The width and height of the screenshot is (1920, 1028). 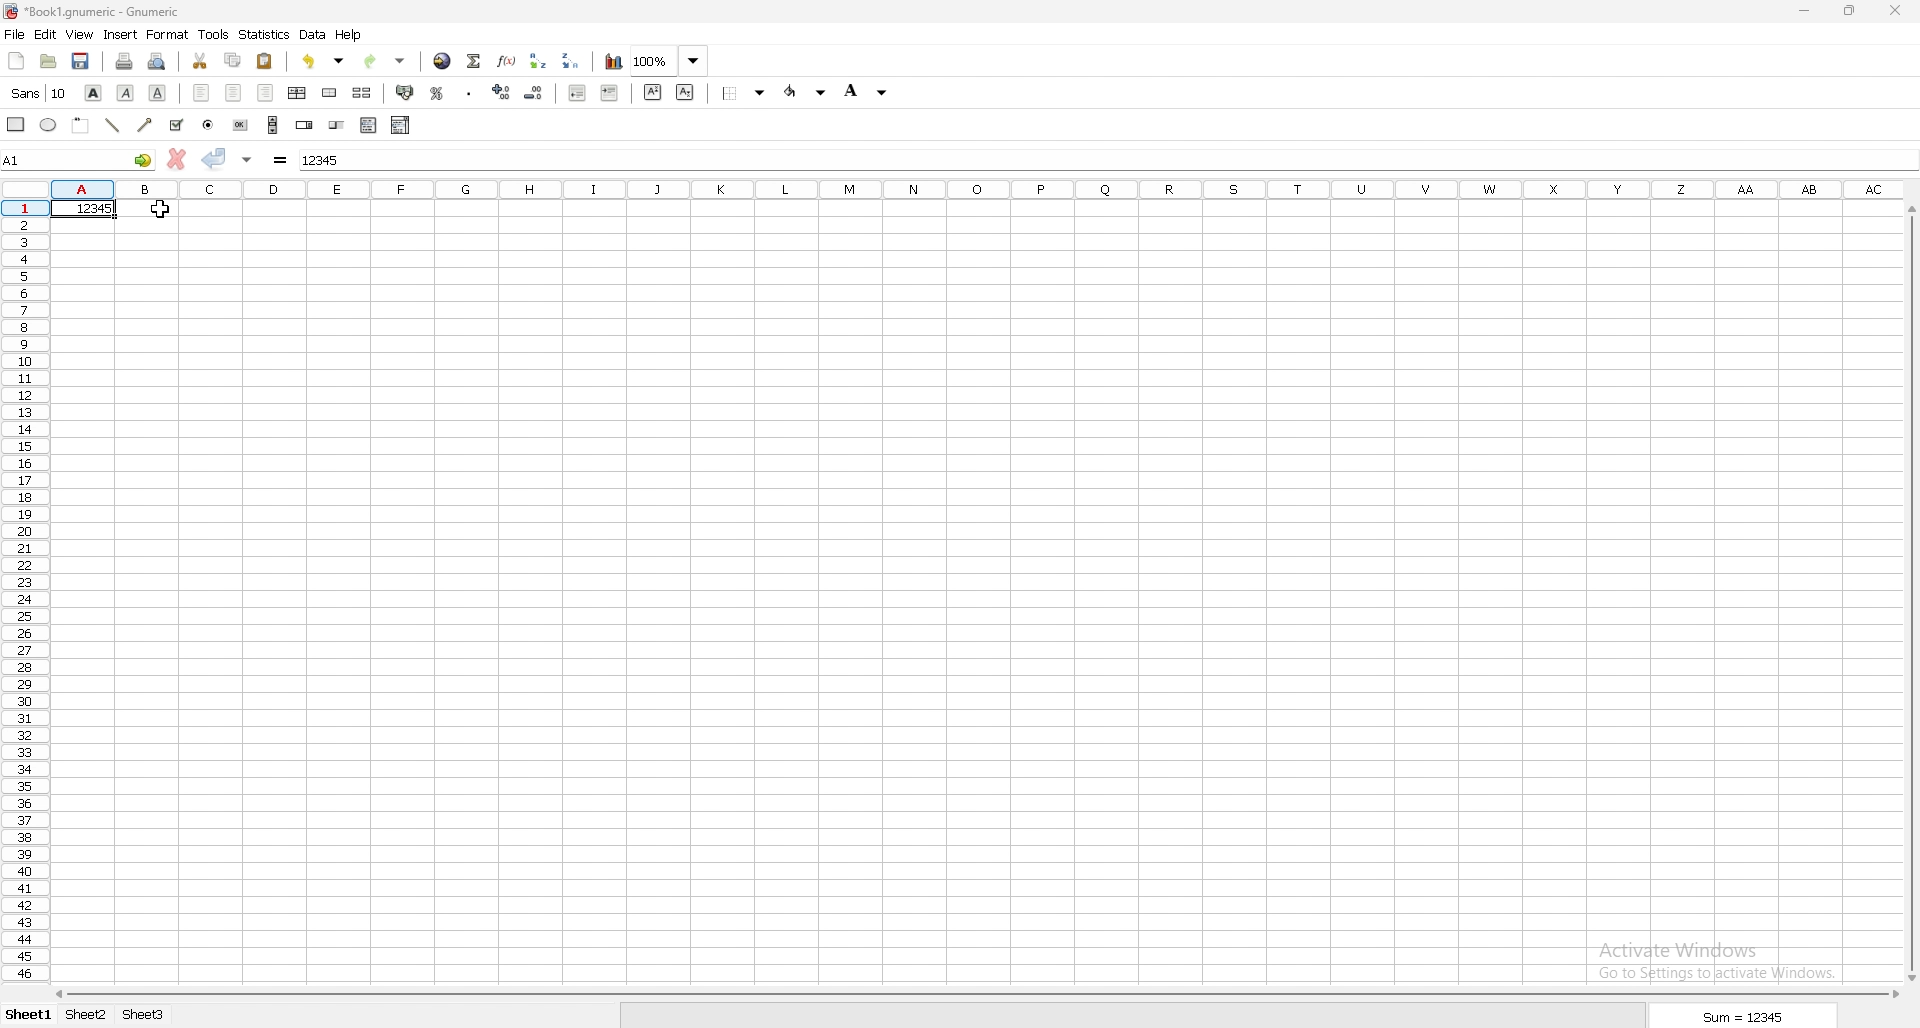 I want to click on subscript, so click(x=685, y=92).